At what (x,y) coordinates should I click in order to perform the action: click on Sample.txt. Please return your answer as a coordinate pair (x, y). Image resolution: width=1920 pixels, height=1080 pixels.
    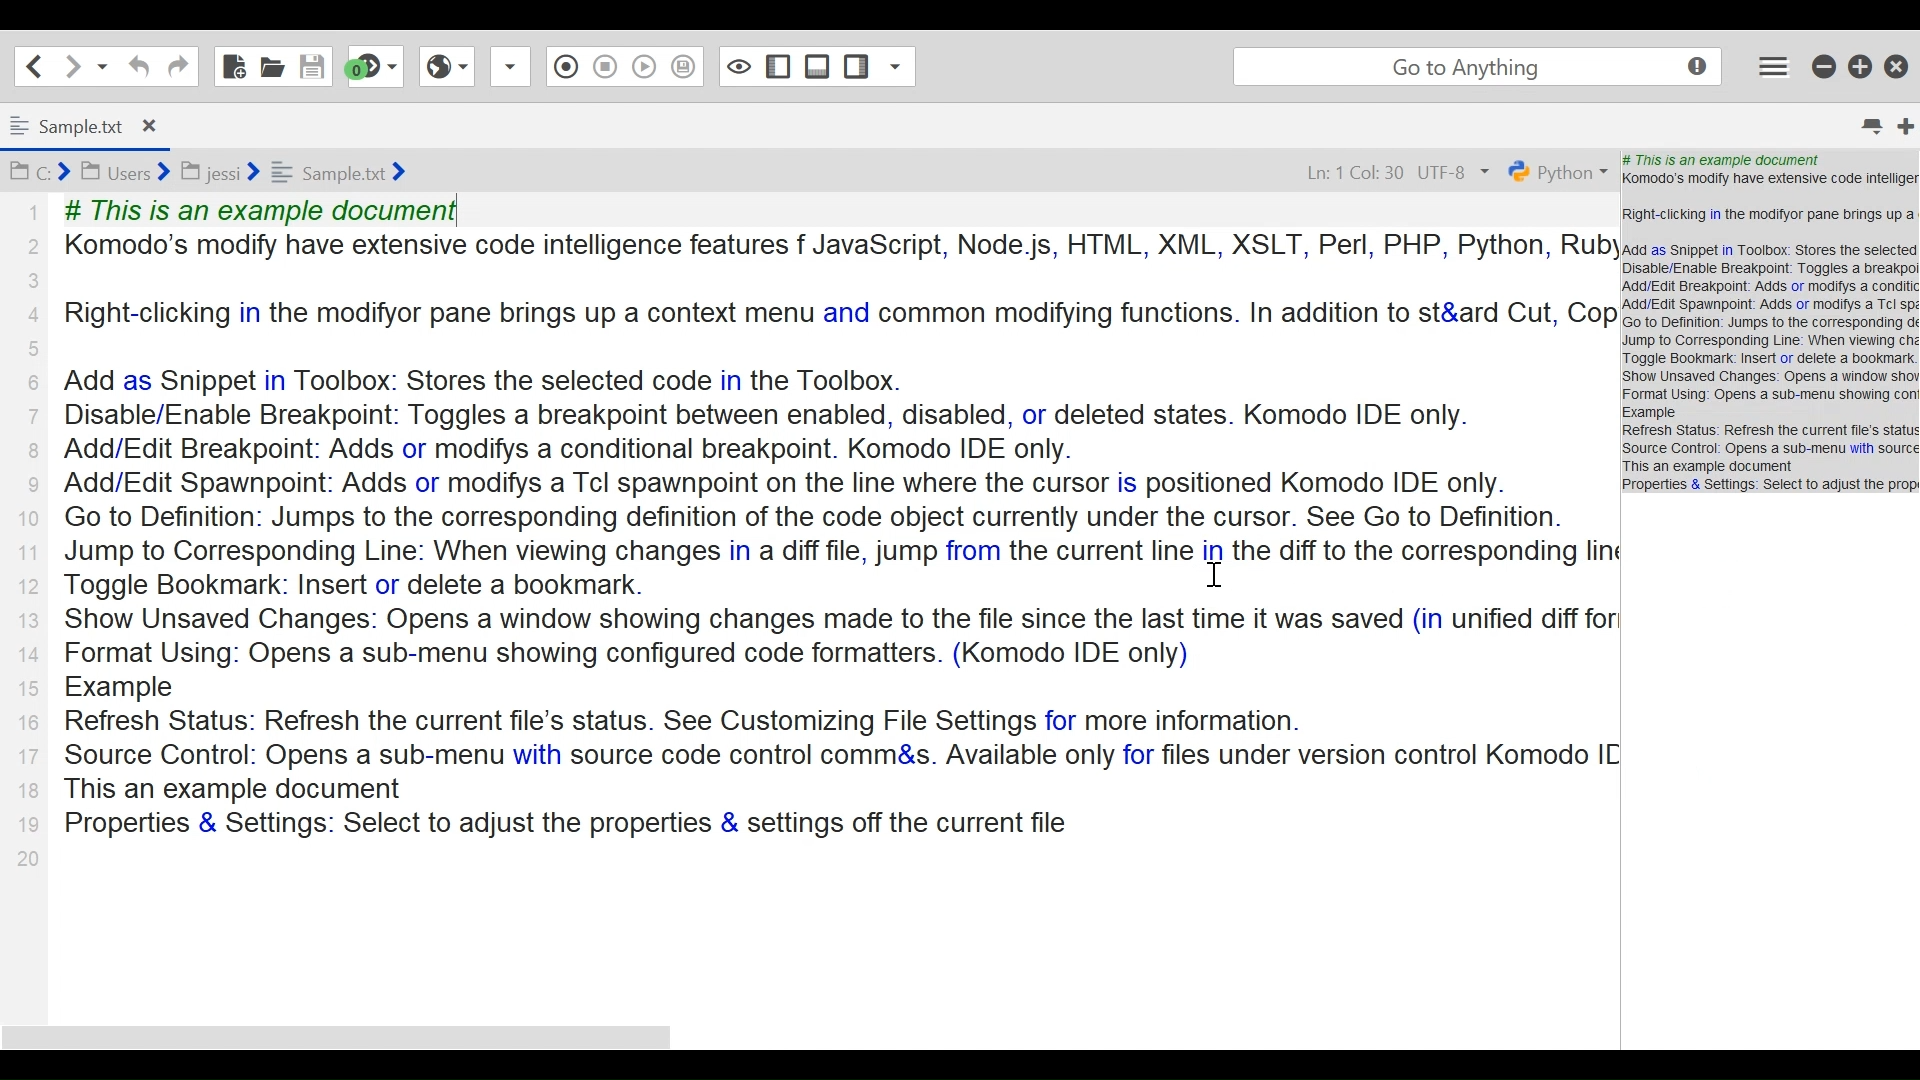
    Looking at the image, I should click on (95, 125).